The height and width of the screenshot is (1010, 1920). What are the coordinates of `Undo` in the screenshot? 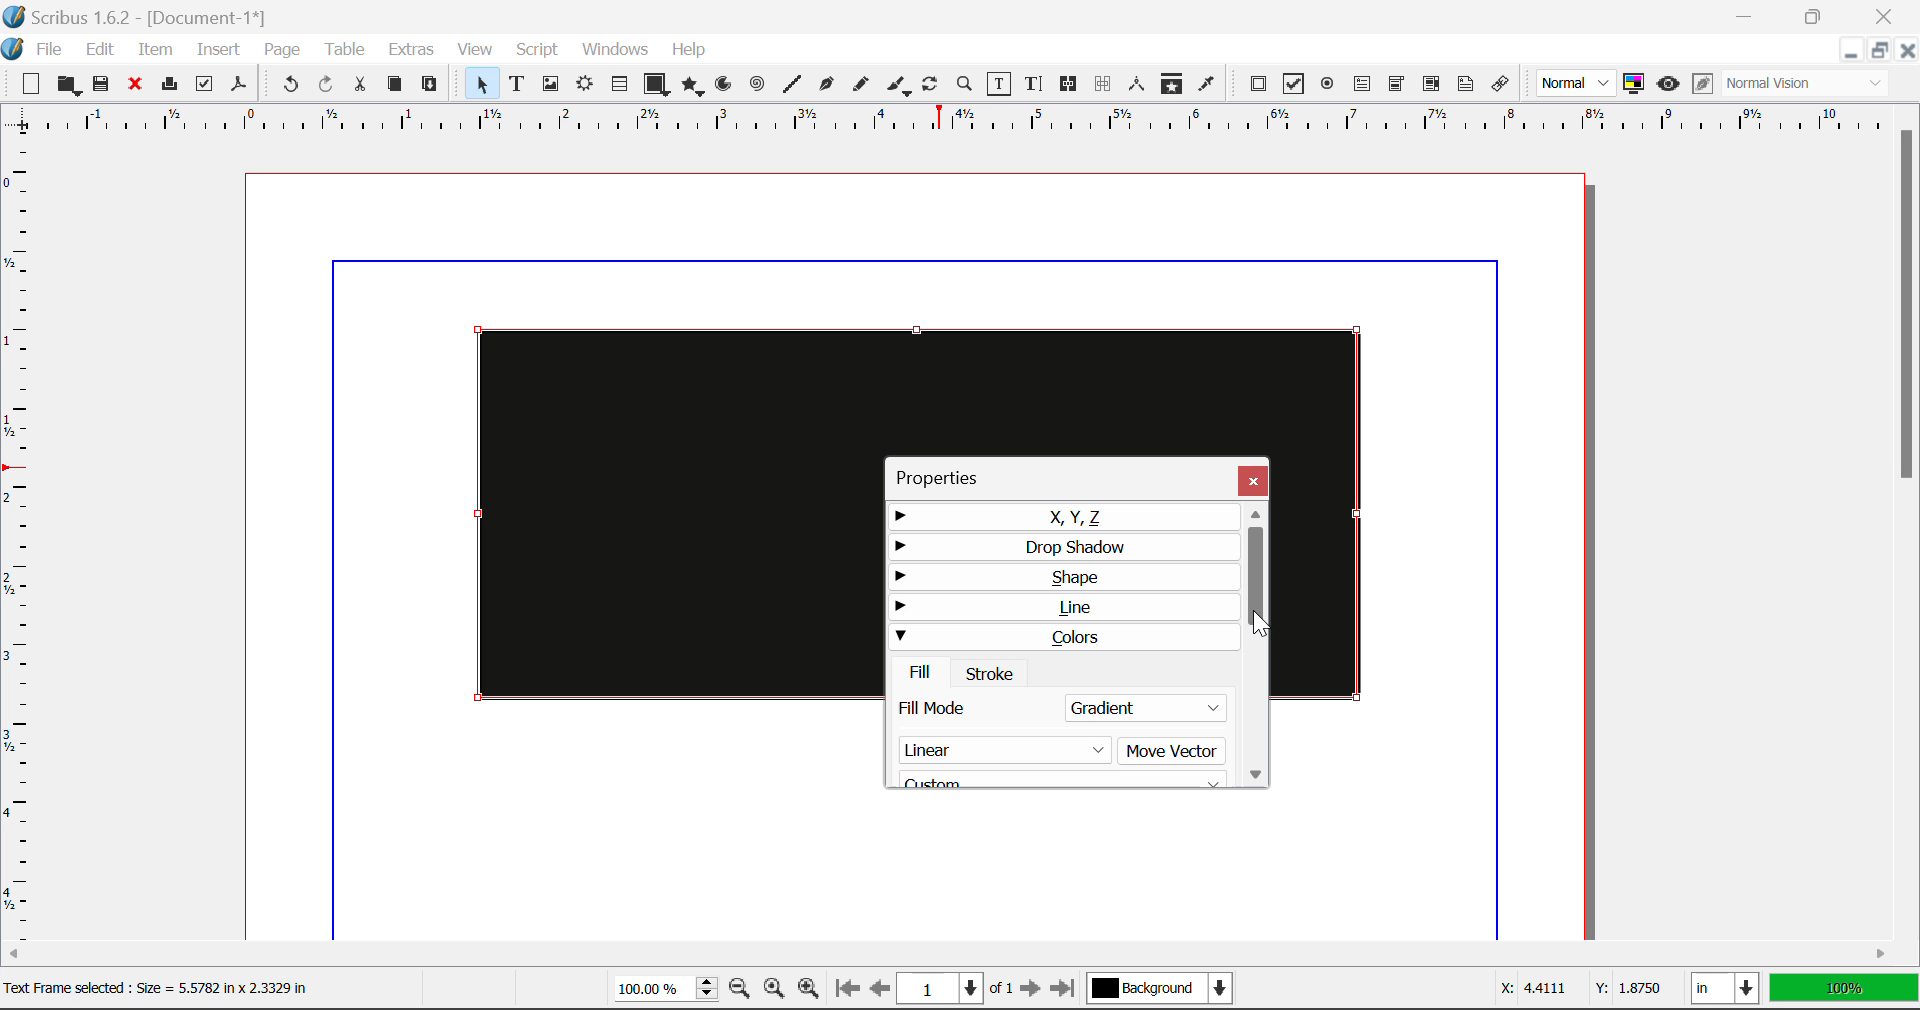 It's located at (290, 87).